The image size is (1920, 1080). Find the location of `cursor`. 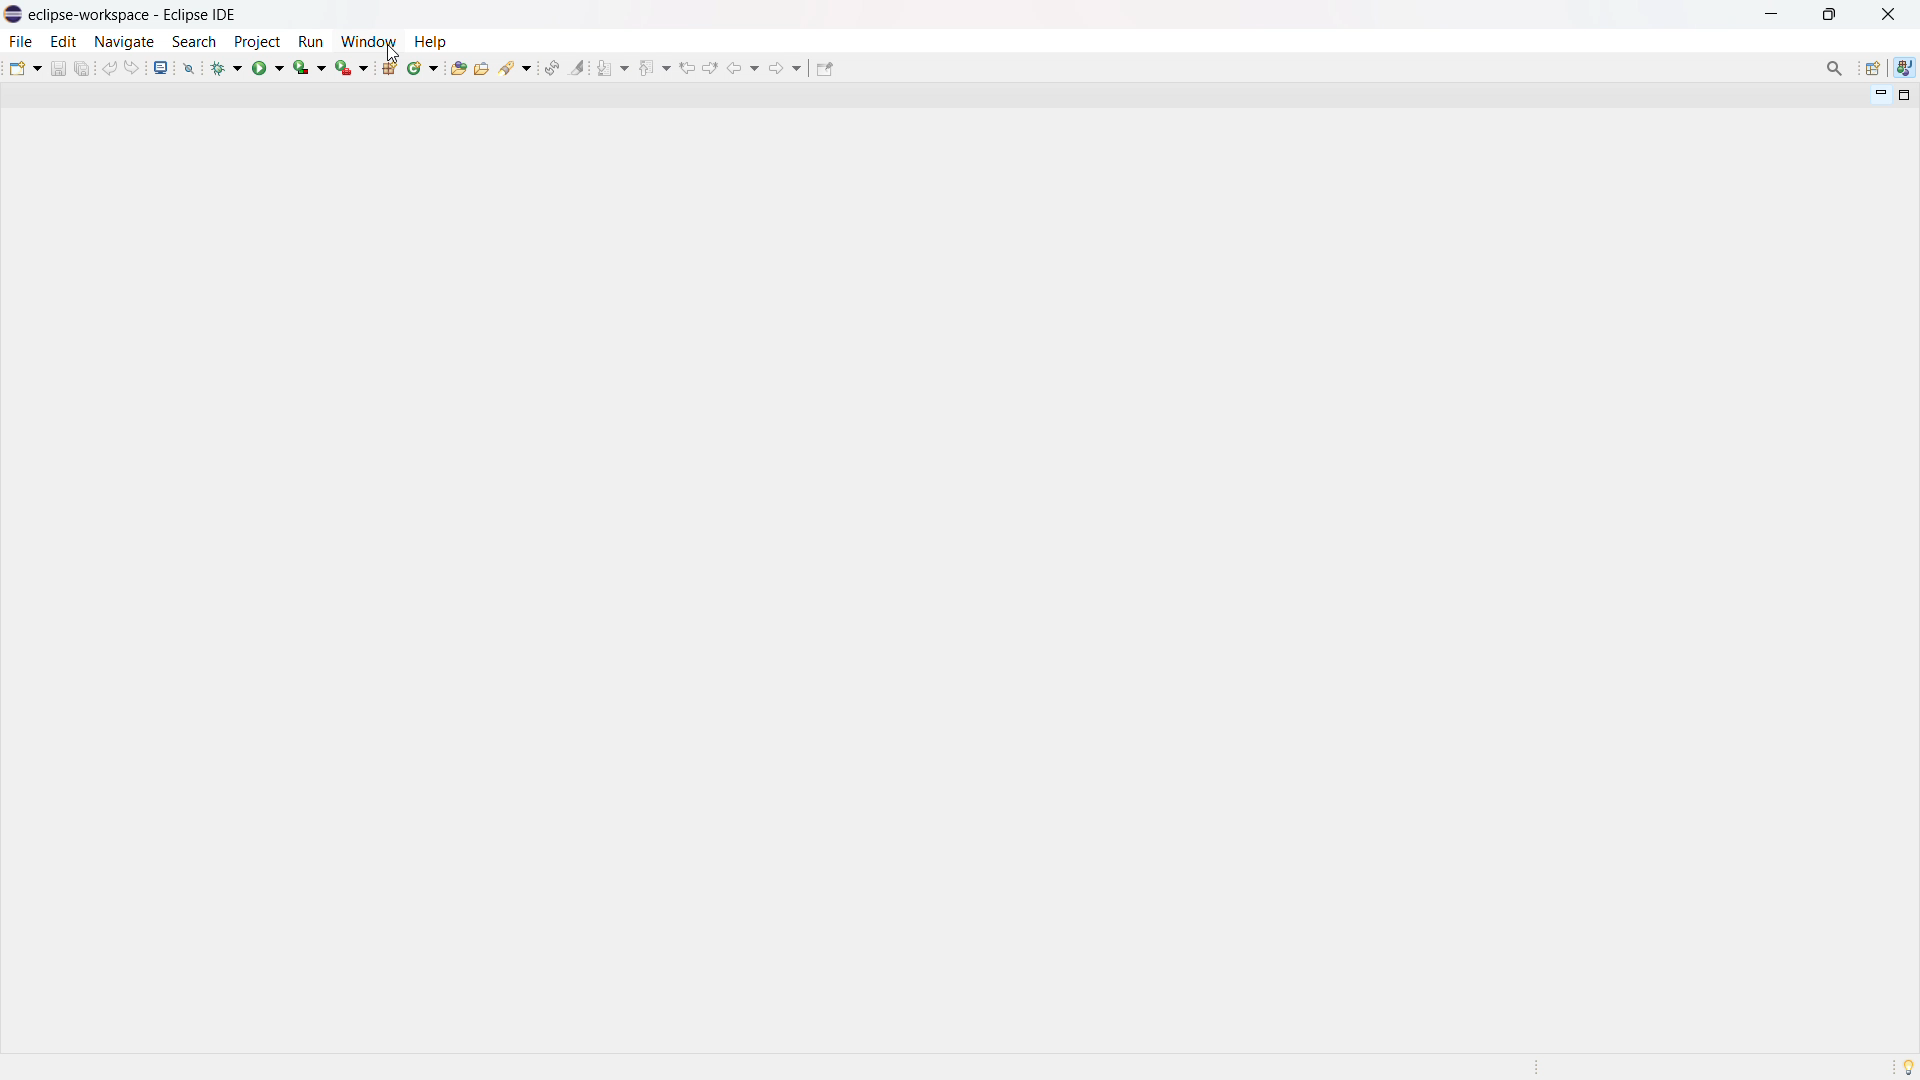

cursor is located at coordinates (393, 56).